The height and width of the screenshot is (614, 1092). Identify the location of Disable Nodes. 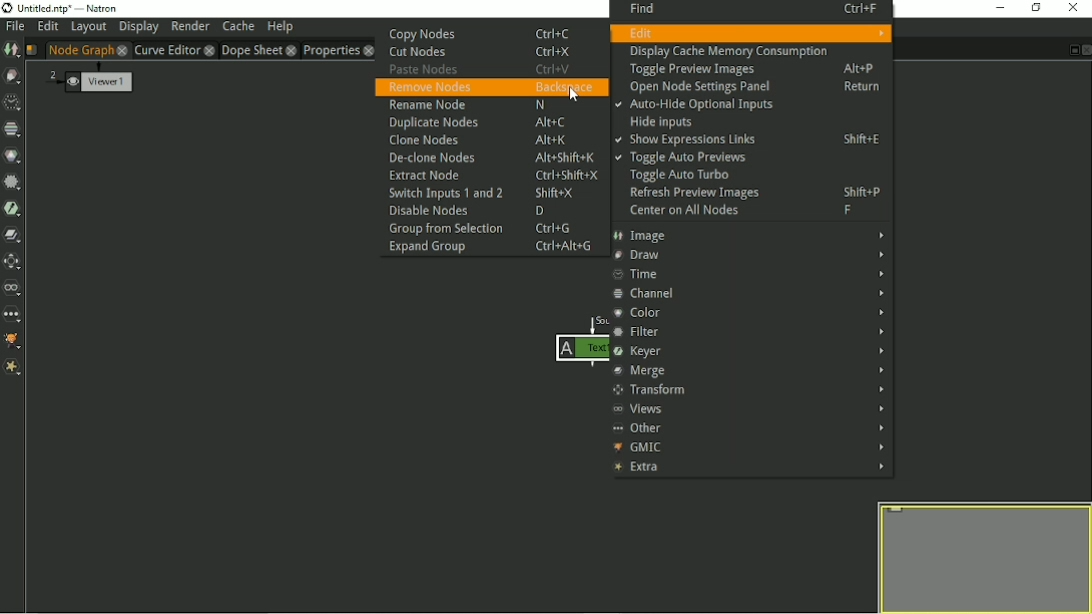
(473, 211).